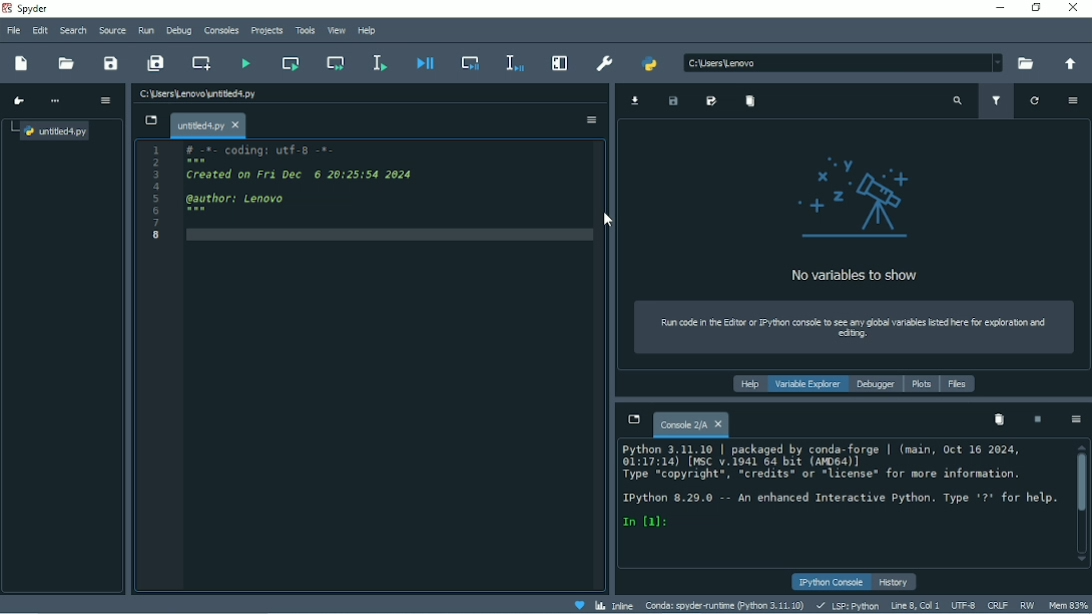 The width and height of the screenshot is (1092, 614). Describe the element at coordinates (208, 125) in the screenshot. I see `File name` at that location.